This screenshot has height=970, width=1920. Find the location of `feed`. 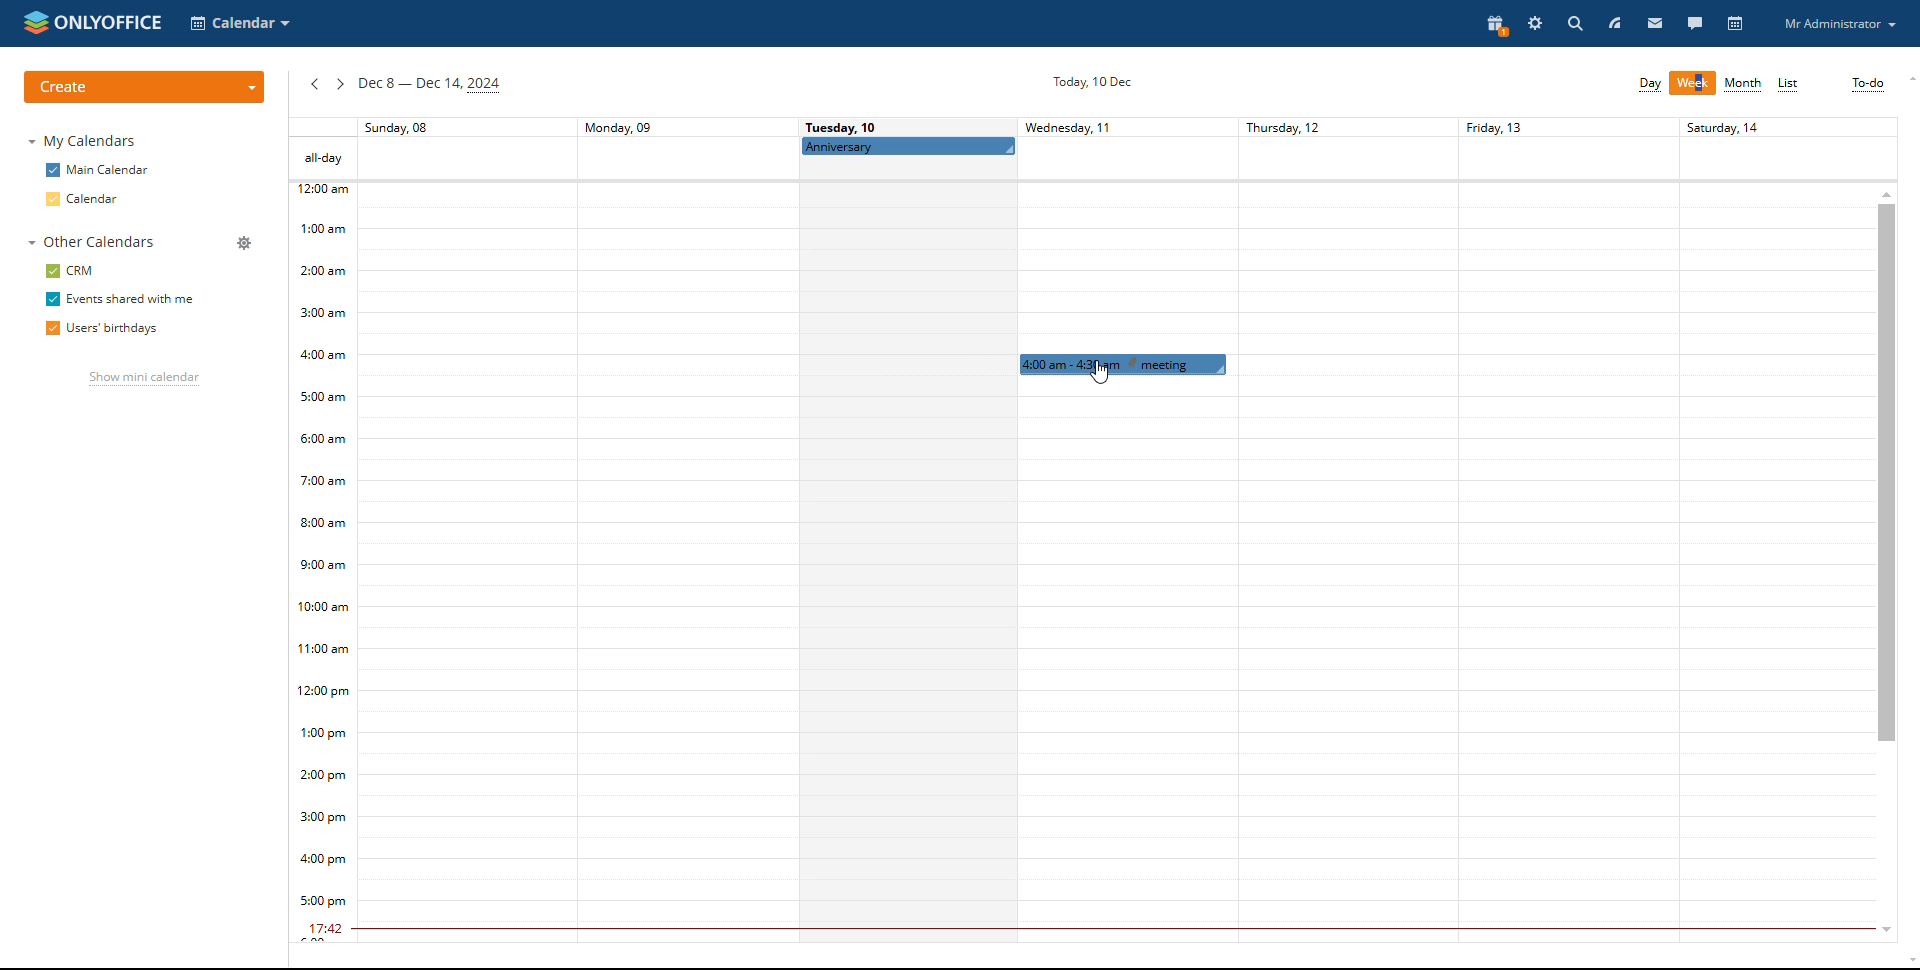

feed is located at coordinates (1637, 23).